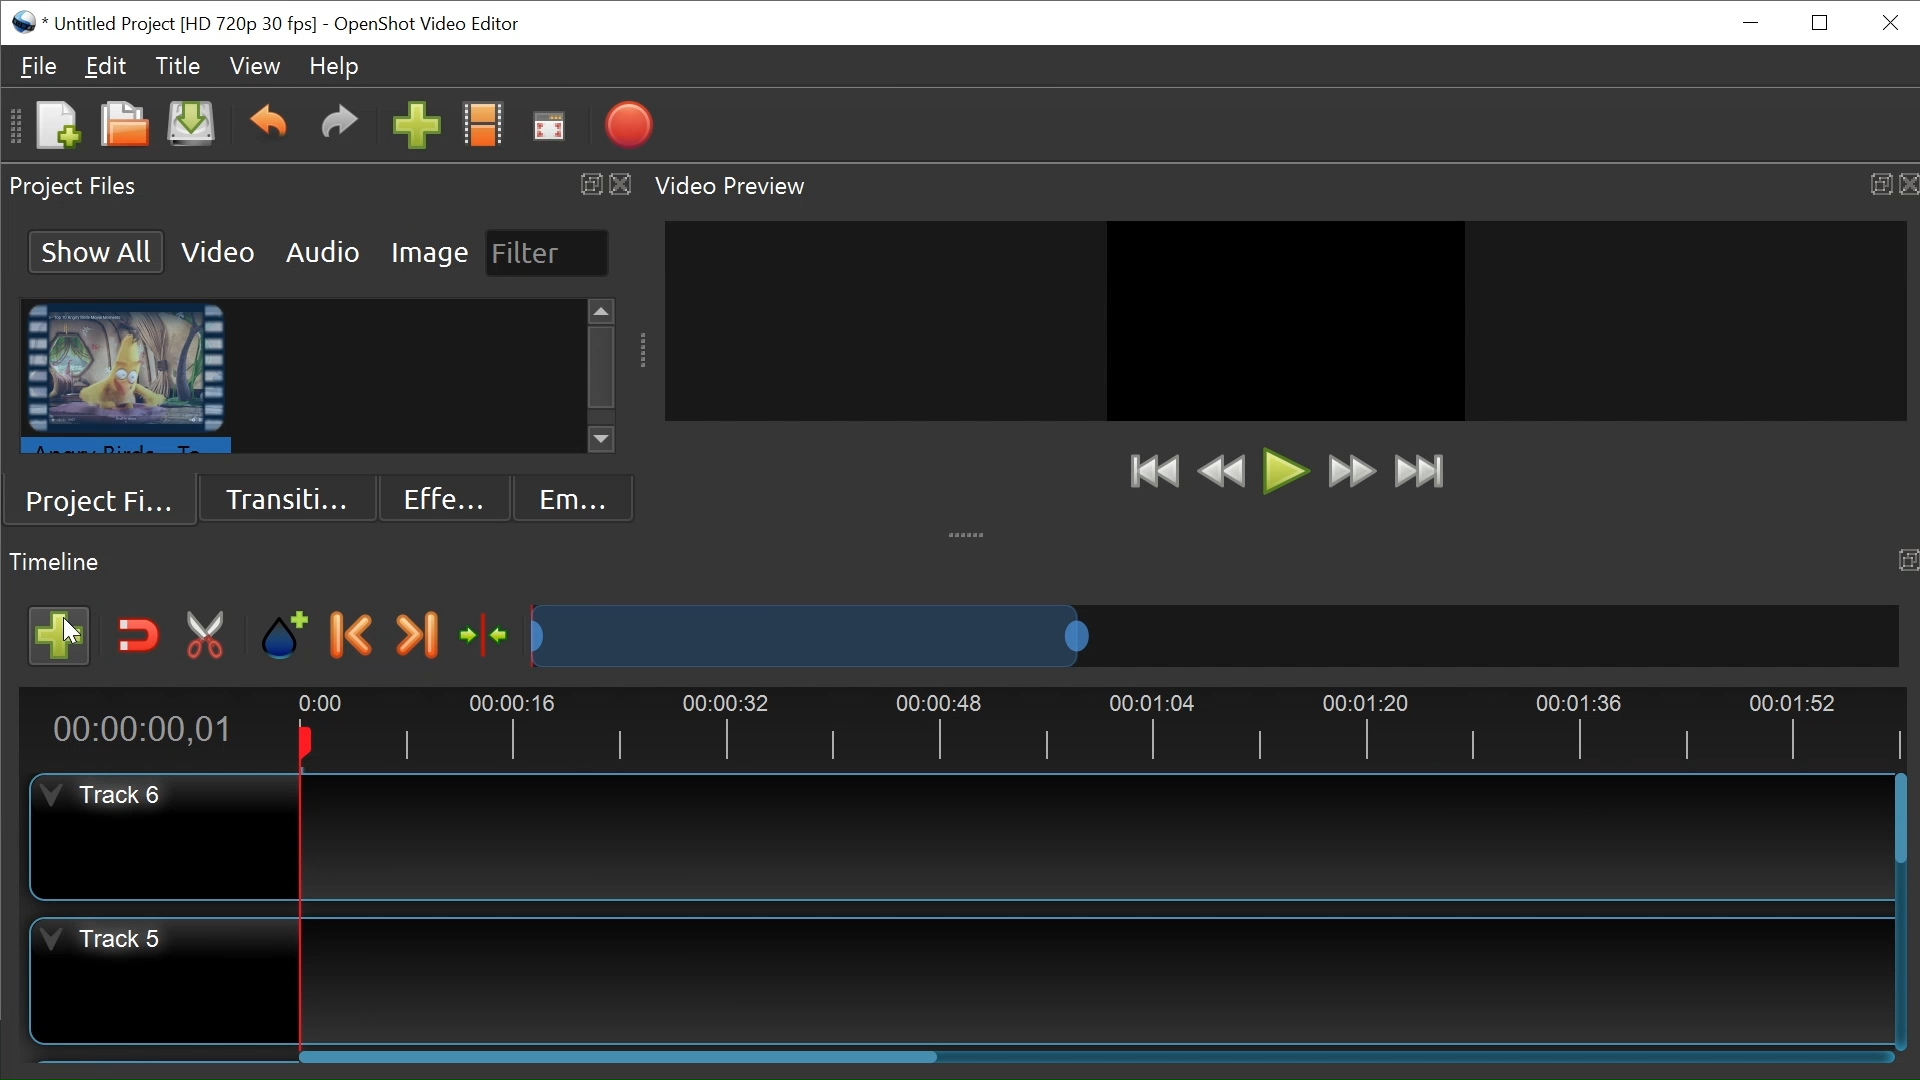 The height and width of the screenshot is (1080, 1920). Describe the element at coordinates (321, 252) in the screenshot. I see `Audio` at that location.